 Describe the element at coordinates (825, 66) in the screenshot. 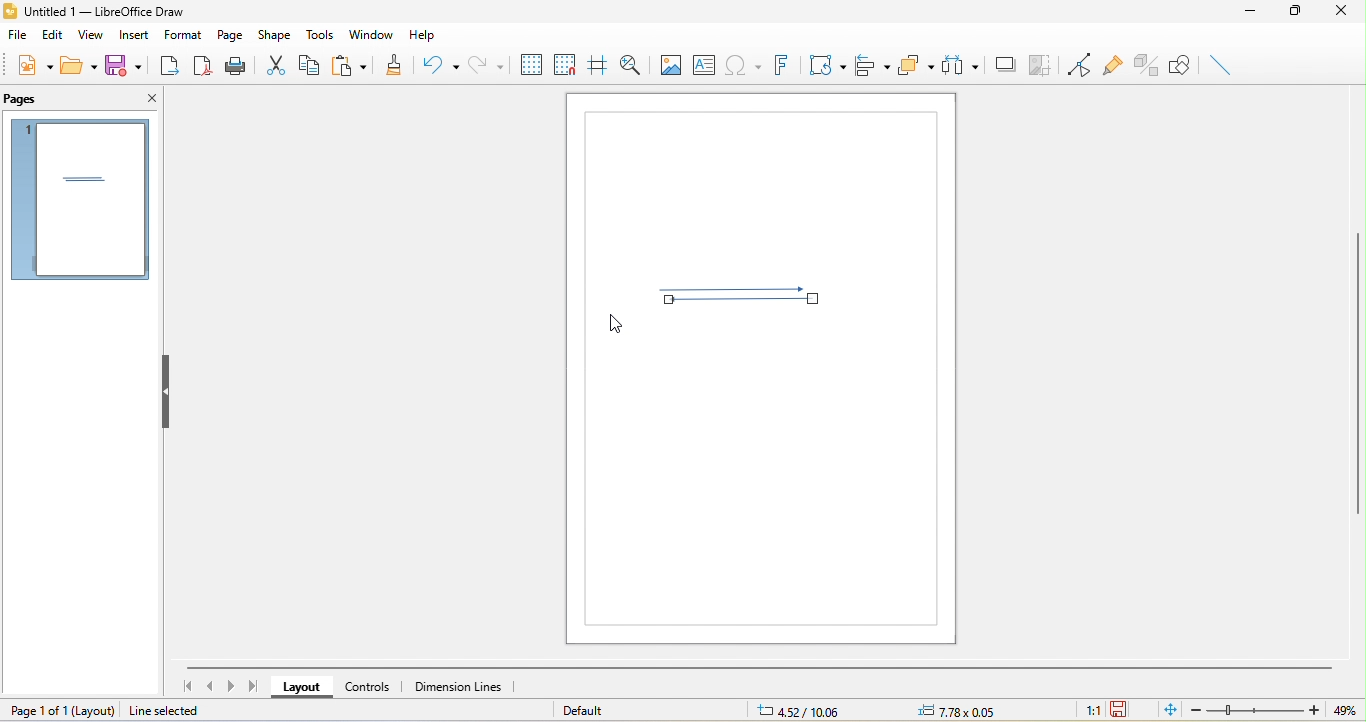

I see `transformation` at that location.